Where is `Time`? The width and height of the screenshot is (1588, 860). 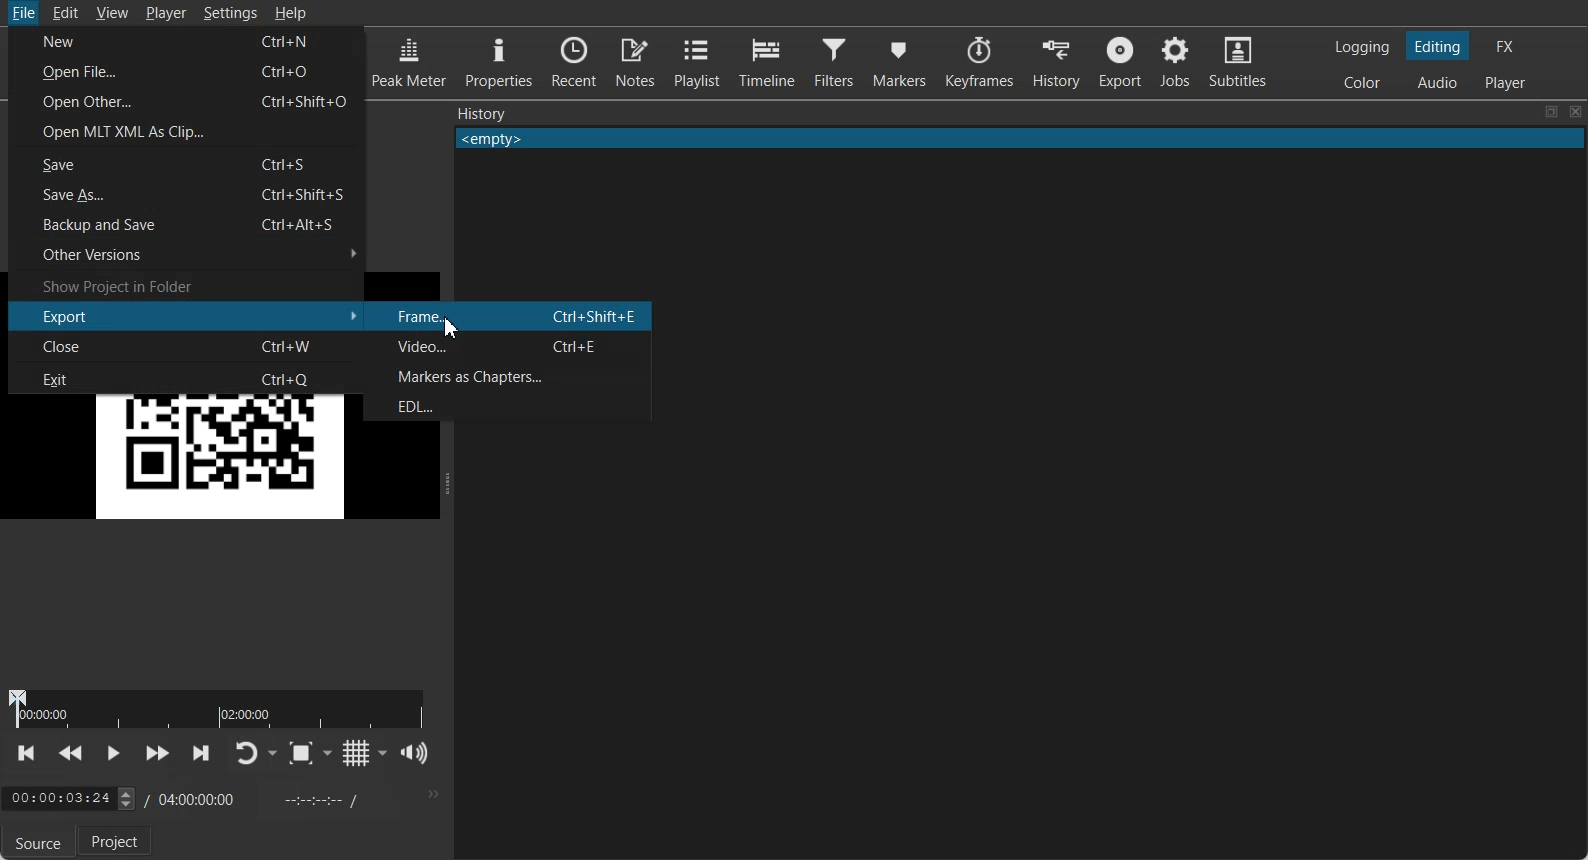
Time is located at coordinates (199, 797).